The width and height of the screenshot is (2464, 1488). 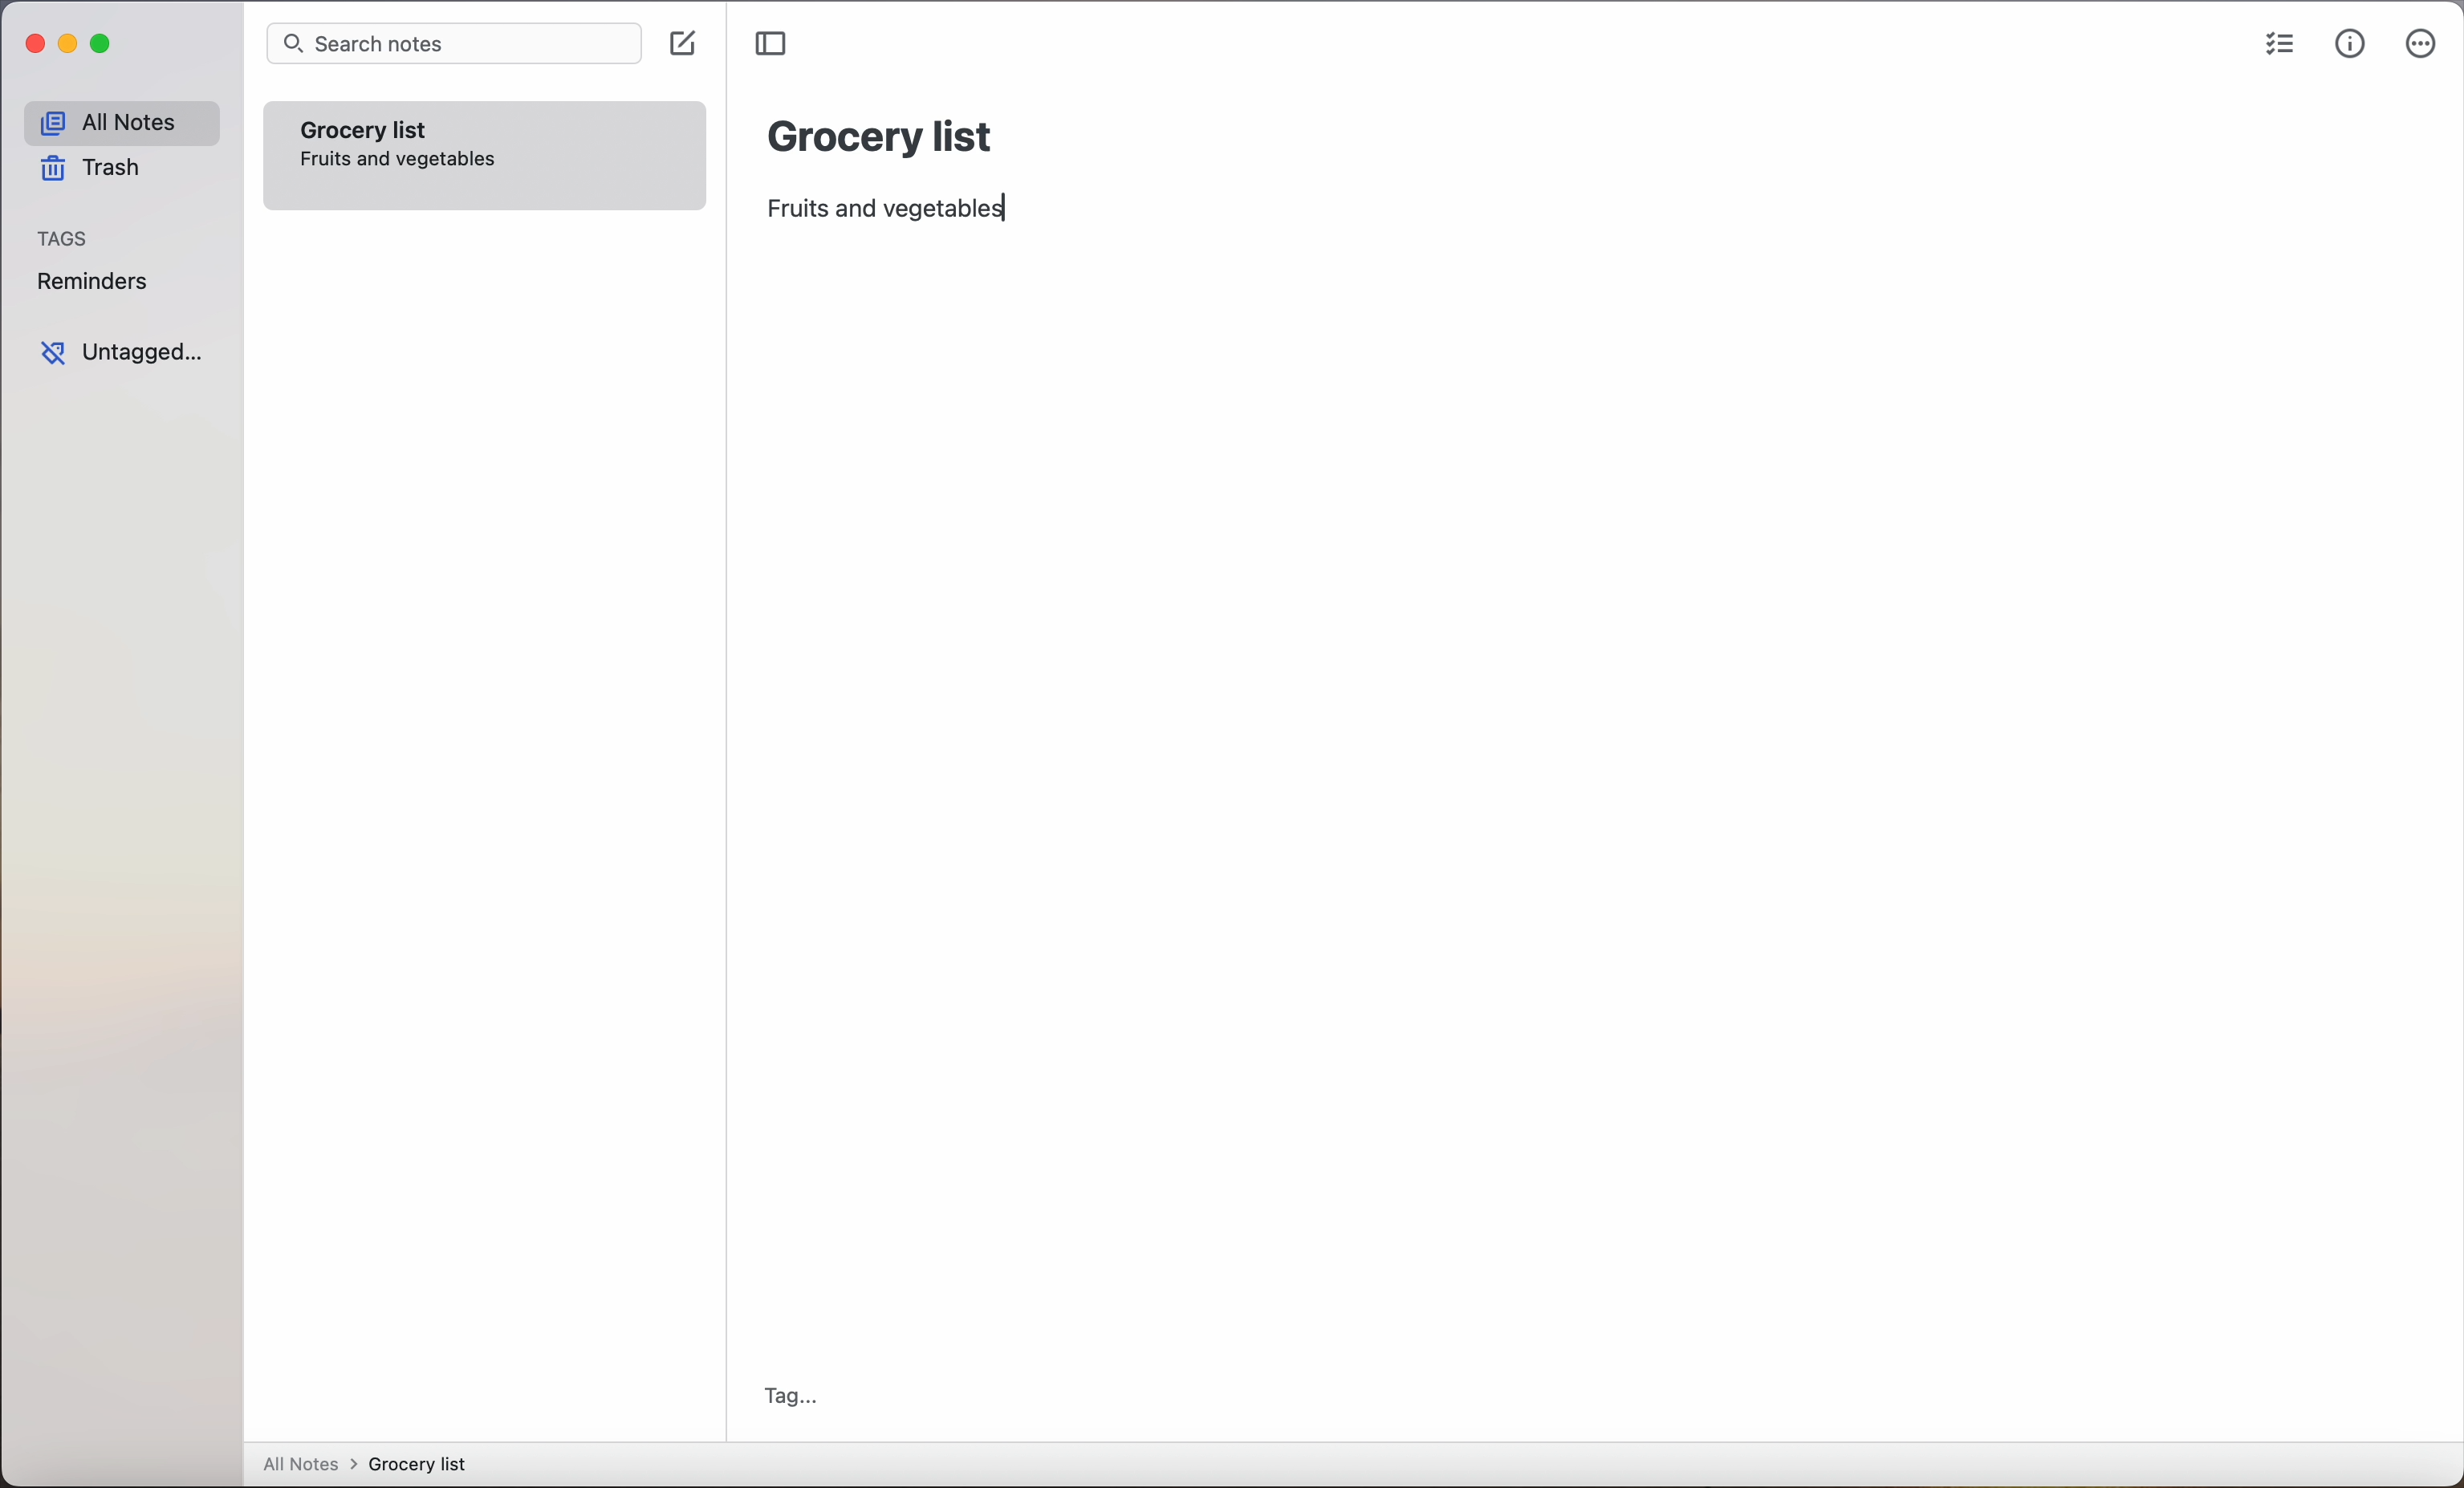 I want to click on close Simplenote, so click(x=34, y=45).